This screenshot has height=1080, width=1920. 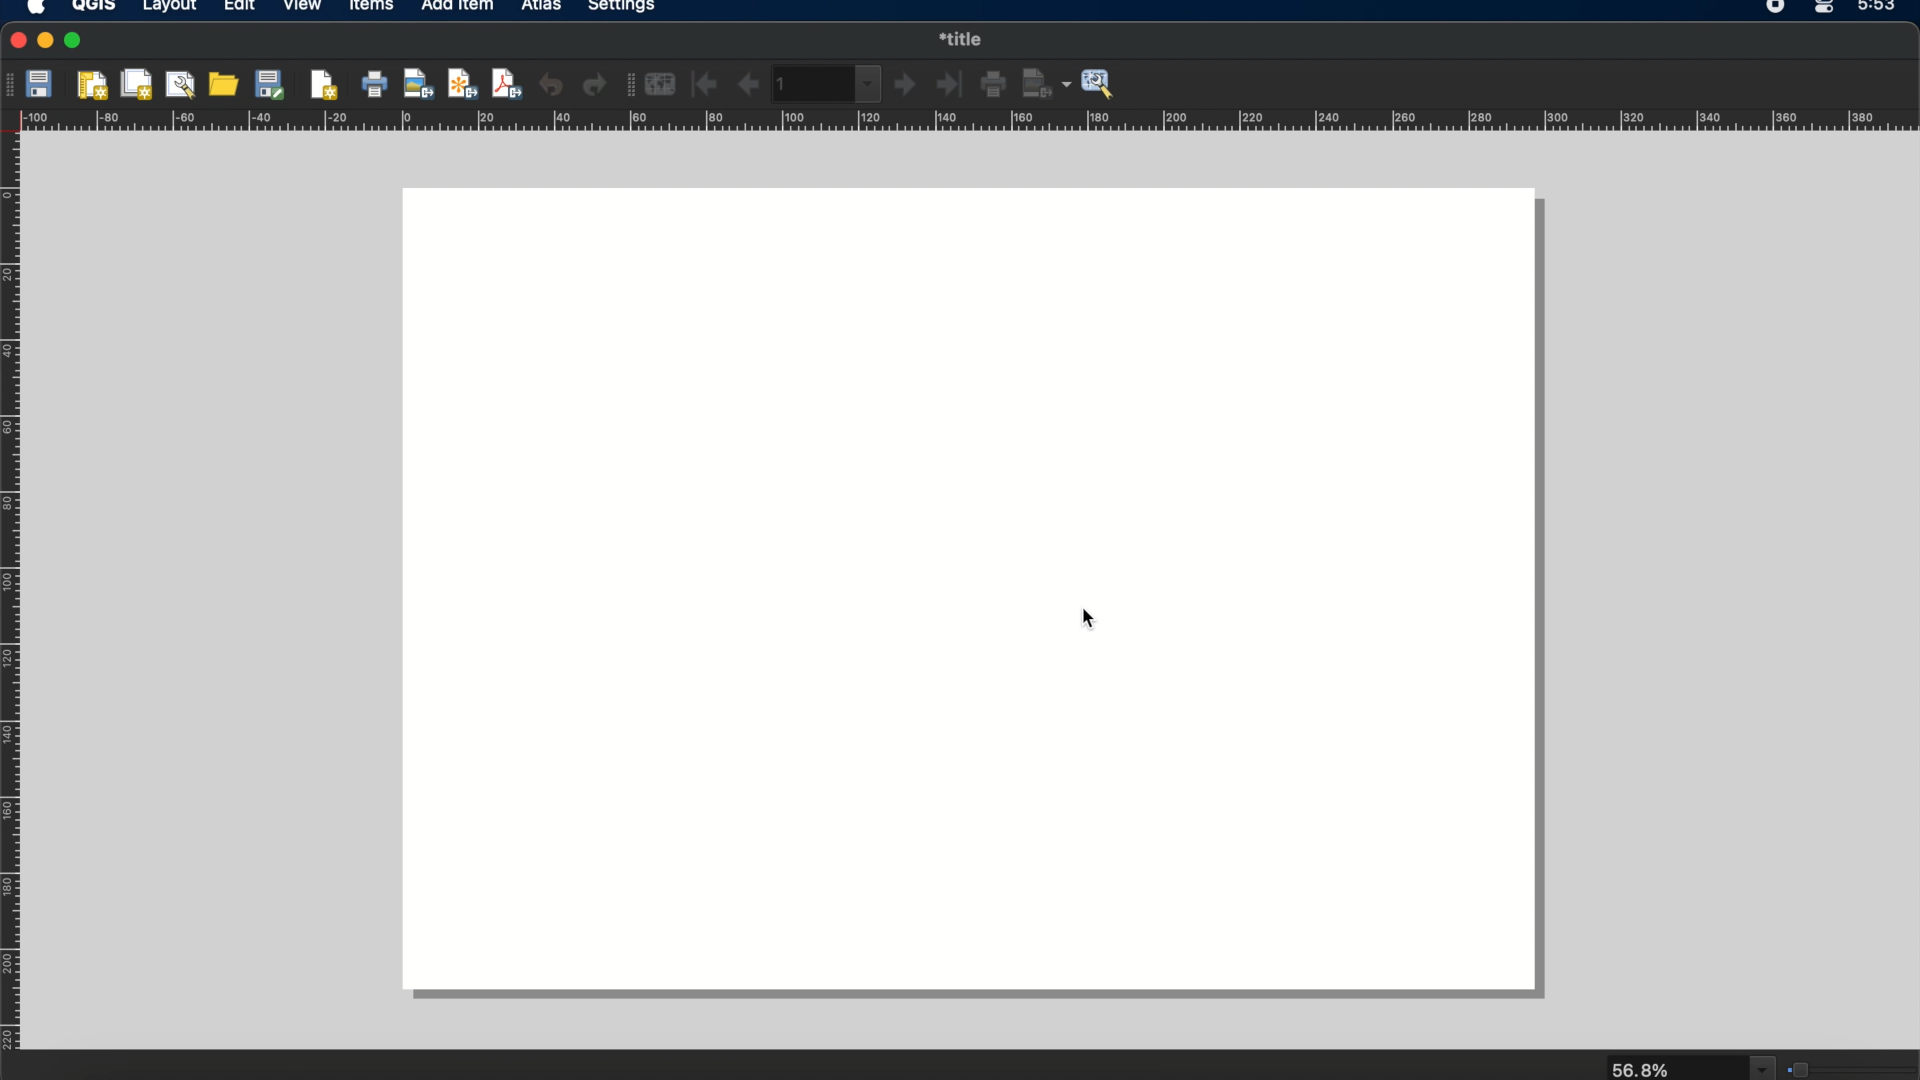 I want to click on zoom level, so click(x=1854, y=1068).